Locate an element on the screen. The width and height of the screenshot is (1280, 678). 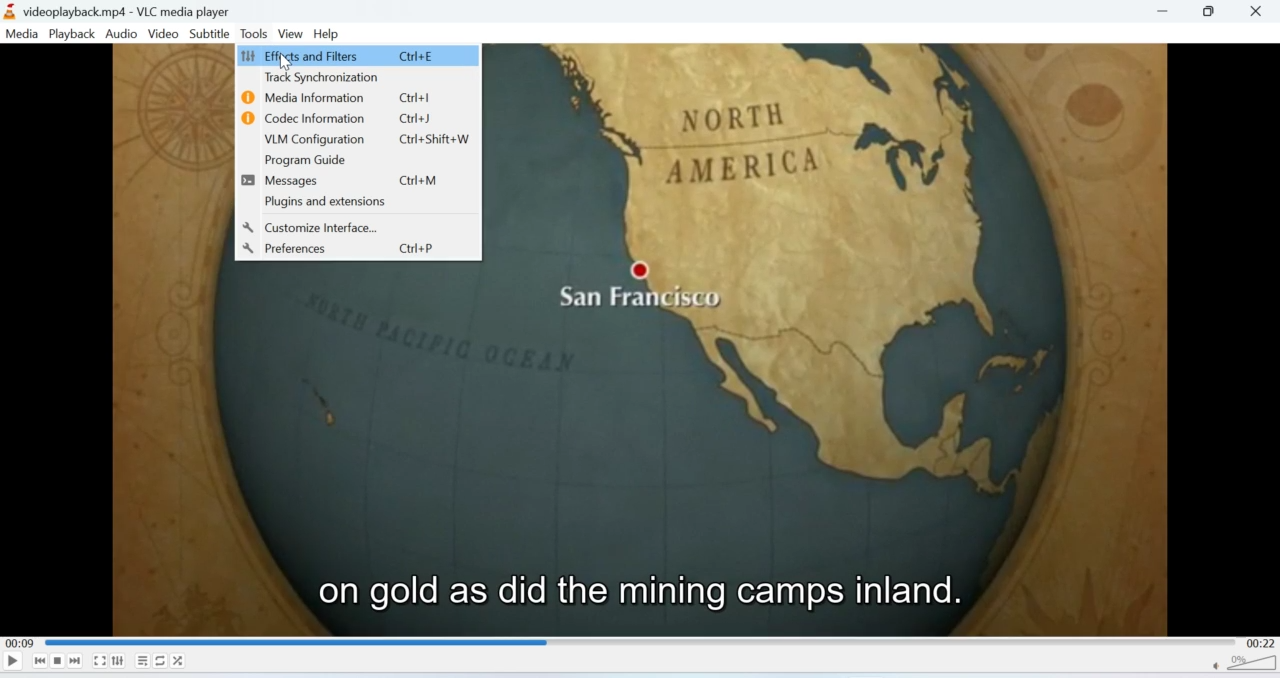
Track Synchronization is located at coordinates (322, 78).